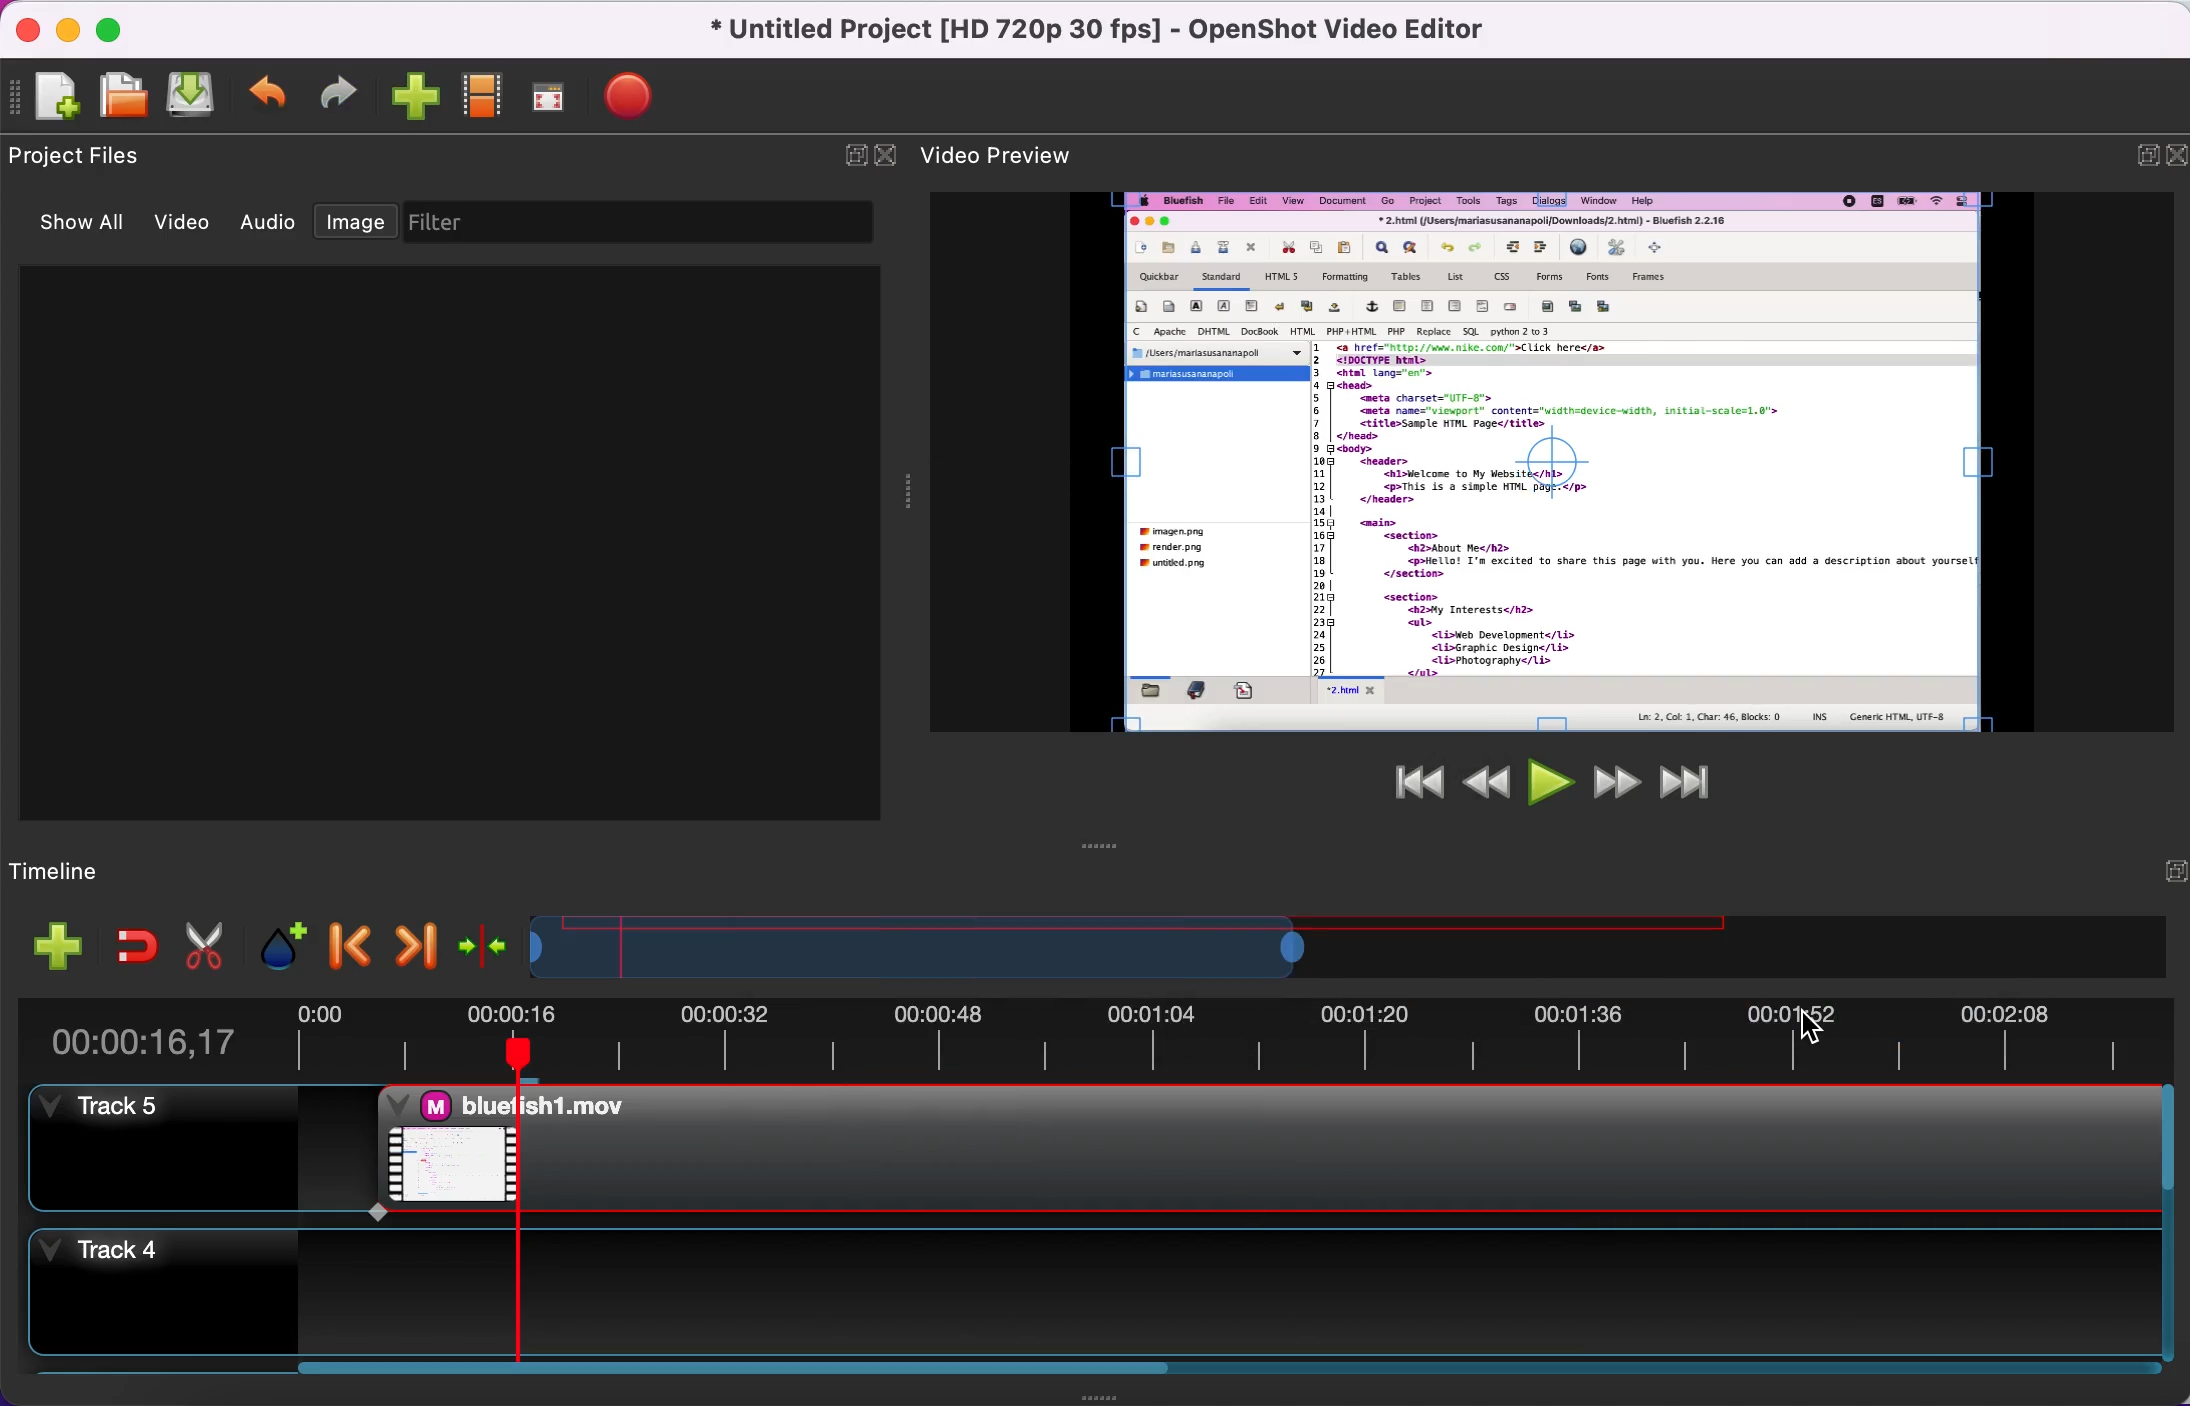 Image resolution: width=2190 pixels, height=1406 pixels. Describe the element at coordinates (345, 93) in the screenshot. I see `redo` at that location.